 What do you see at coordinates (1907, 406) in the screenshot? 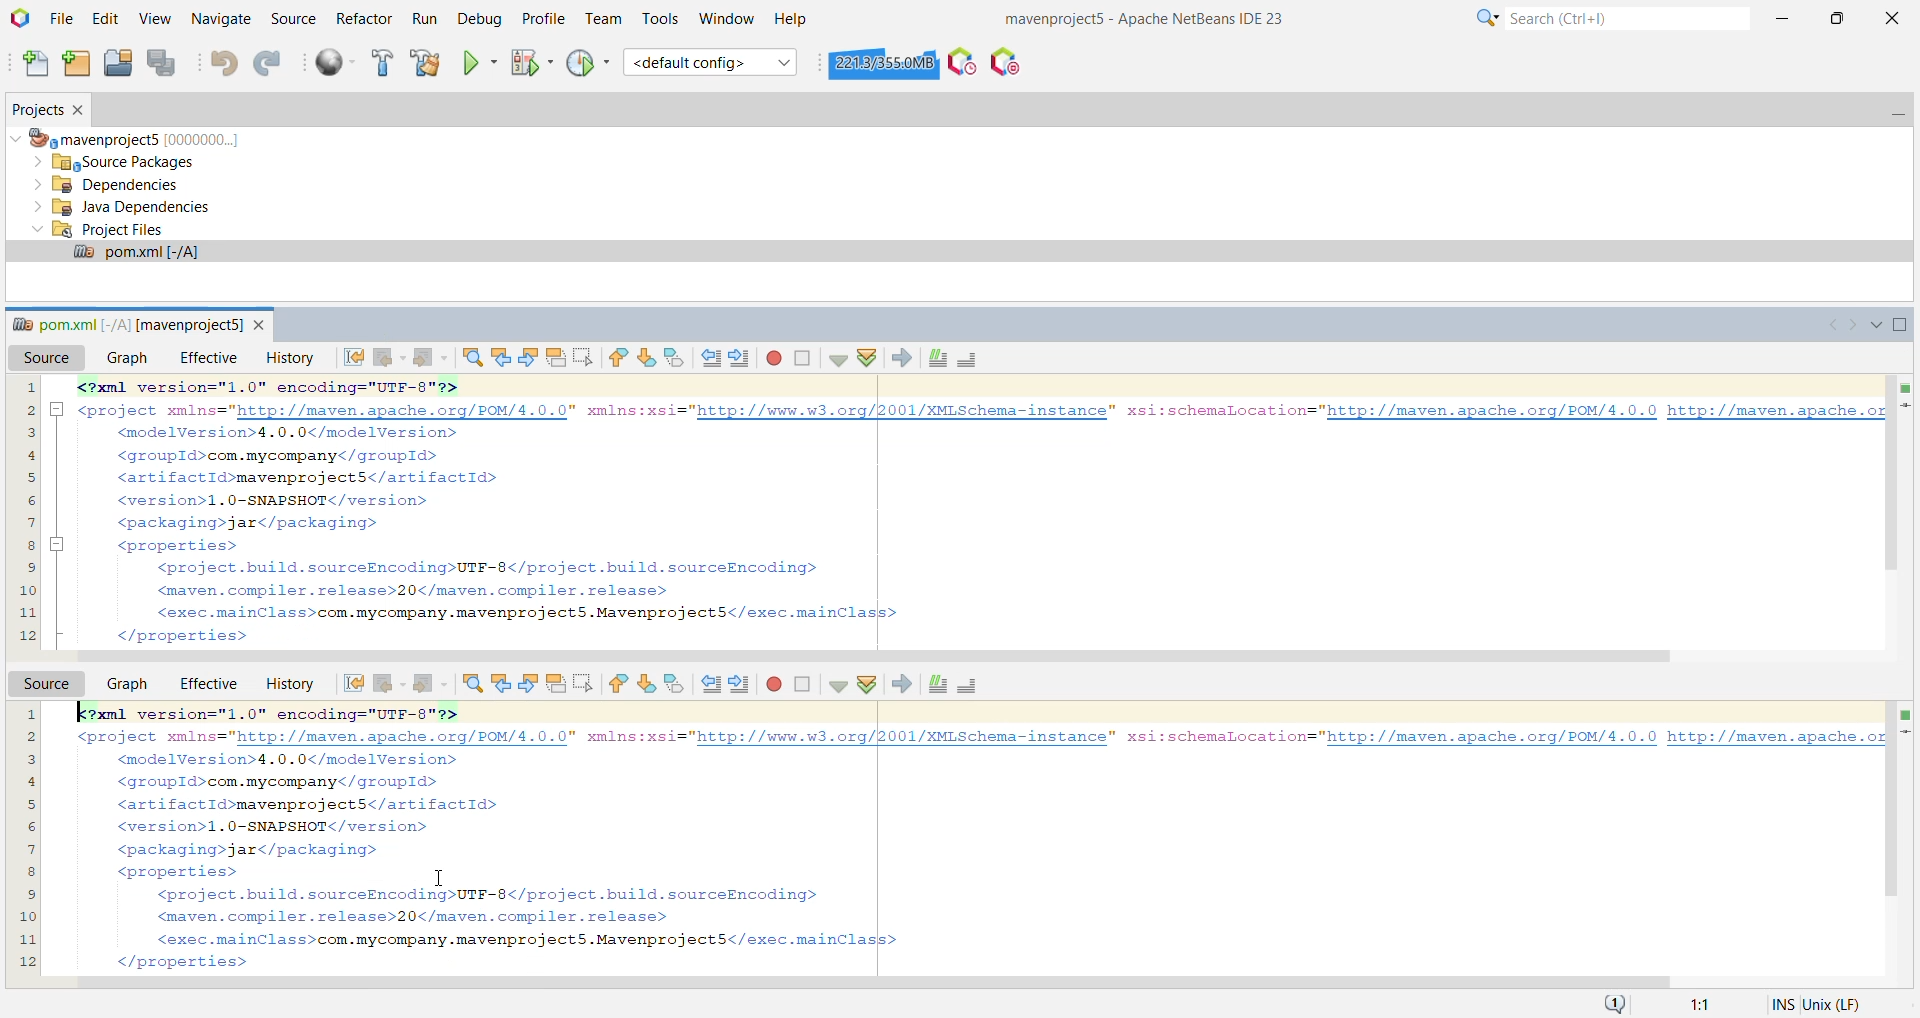
I see `Current Line` at bounding box center [1907, 406].